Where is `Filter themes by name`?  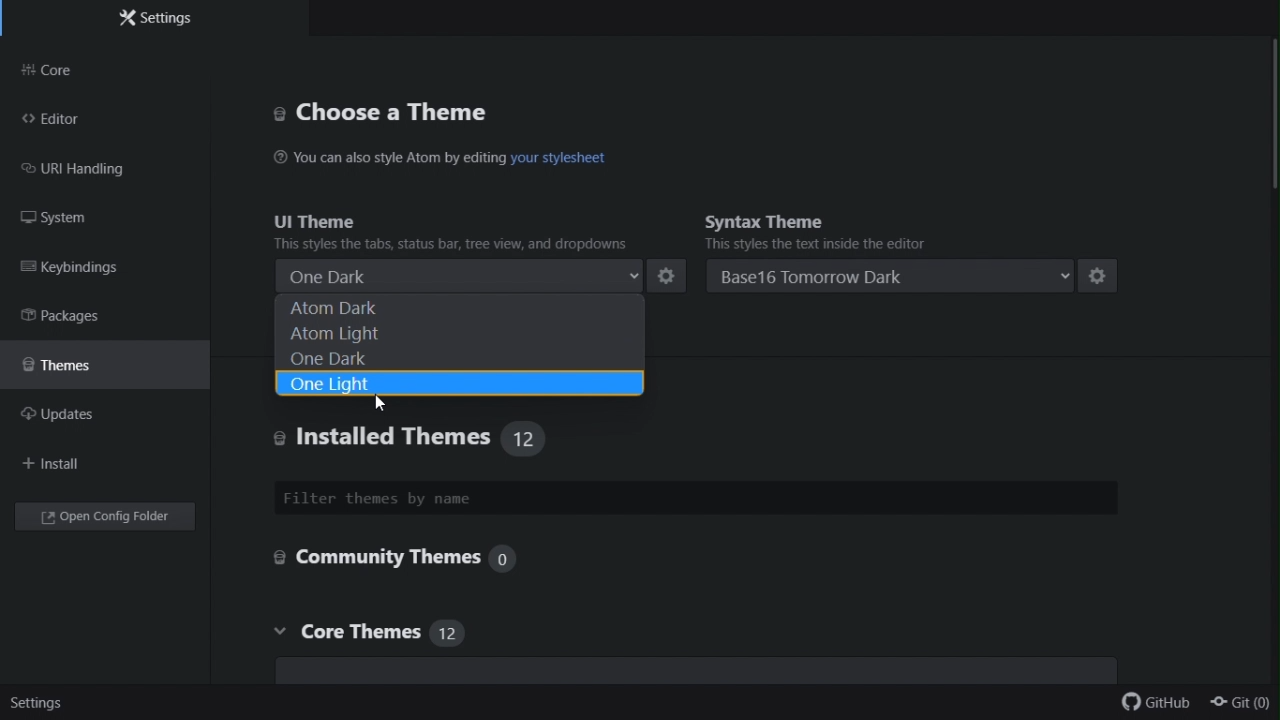
Filter themes by name is located at coordinates (695, 497).